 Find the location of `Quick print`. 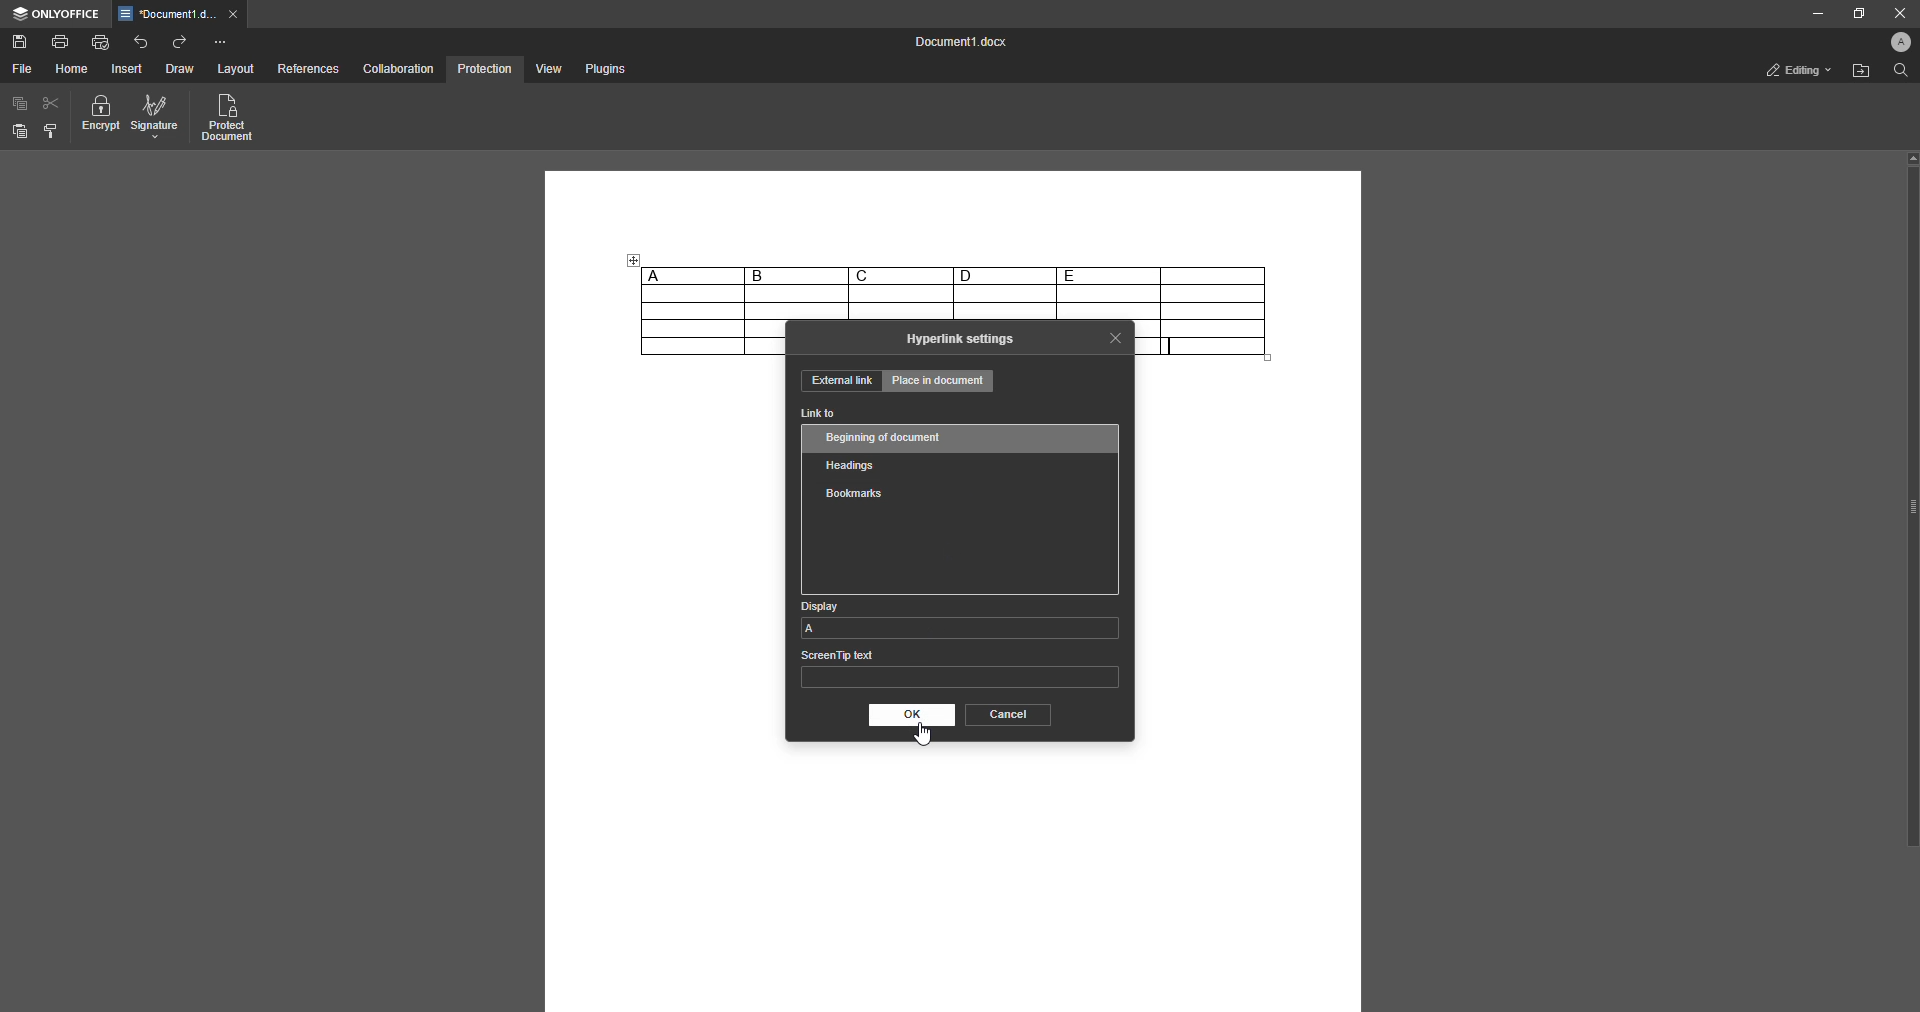

Quick print is located at coordinates (101, 41).